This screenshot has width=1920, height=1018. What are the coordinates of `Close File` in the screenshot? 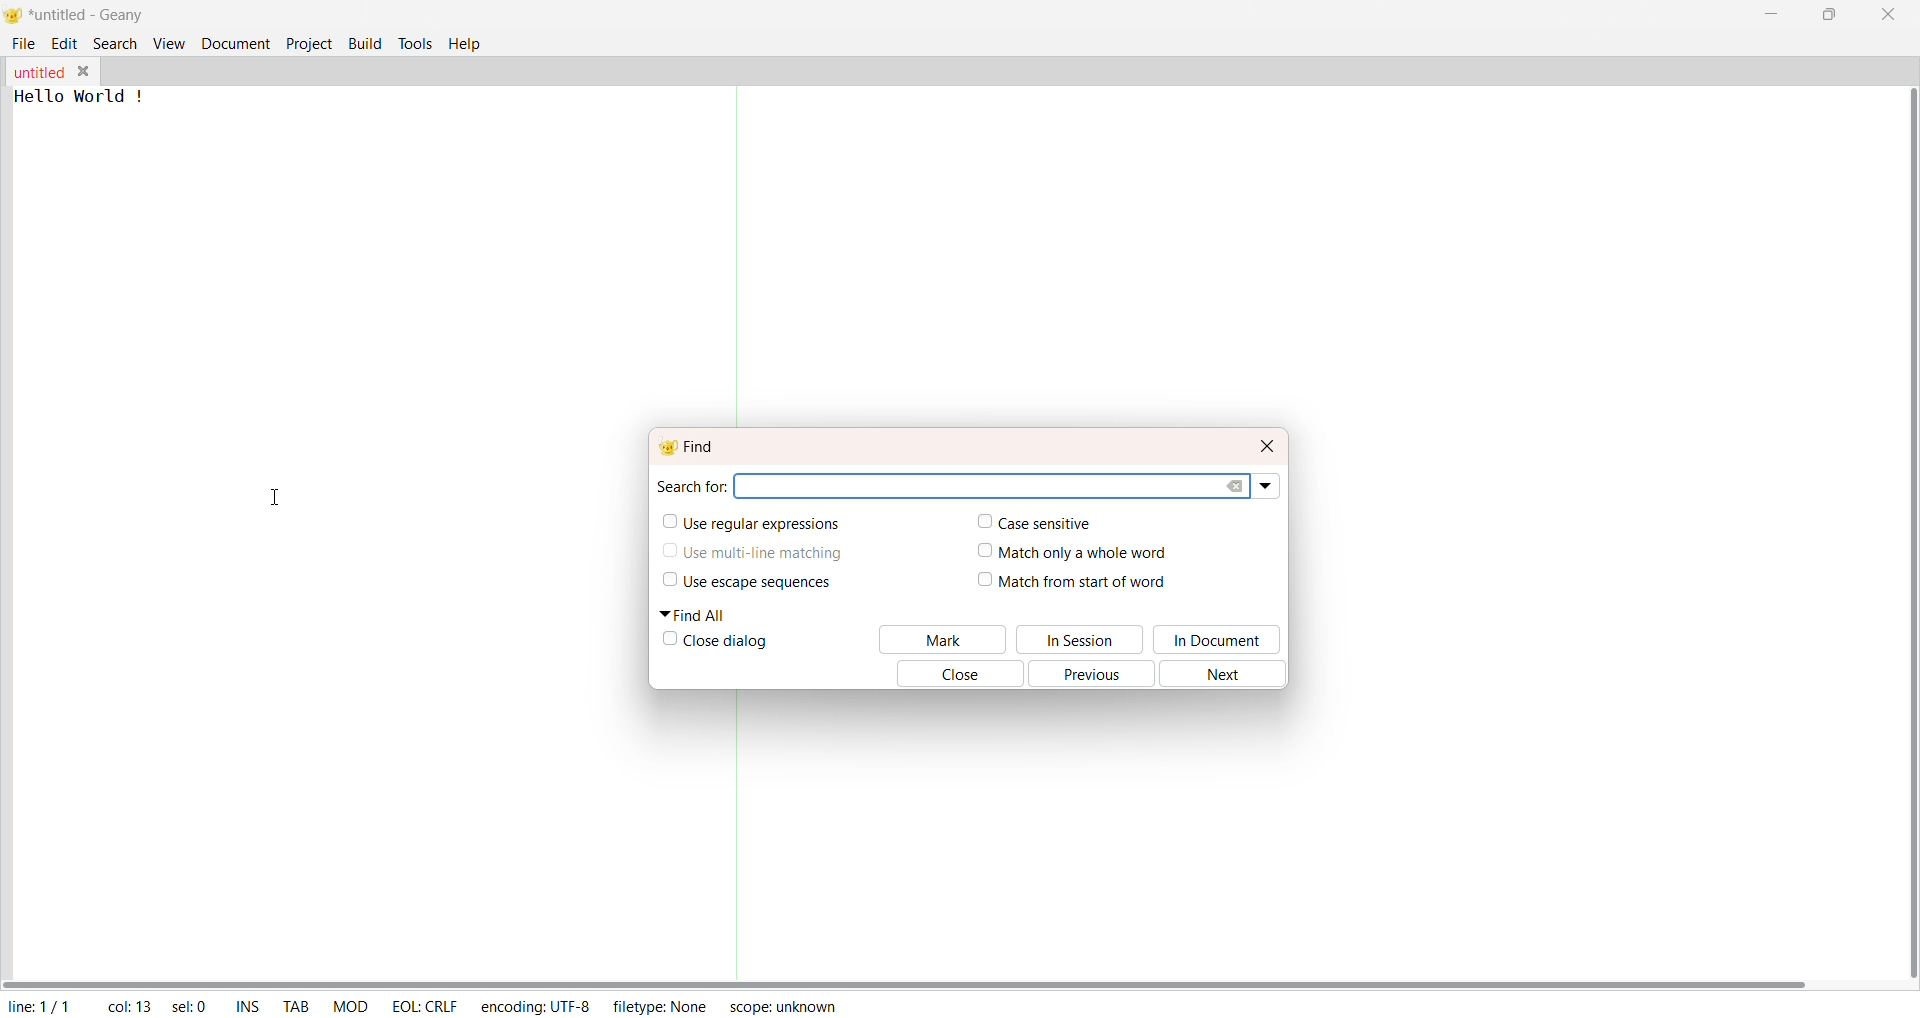 It's located at (84, 70).